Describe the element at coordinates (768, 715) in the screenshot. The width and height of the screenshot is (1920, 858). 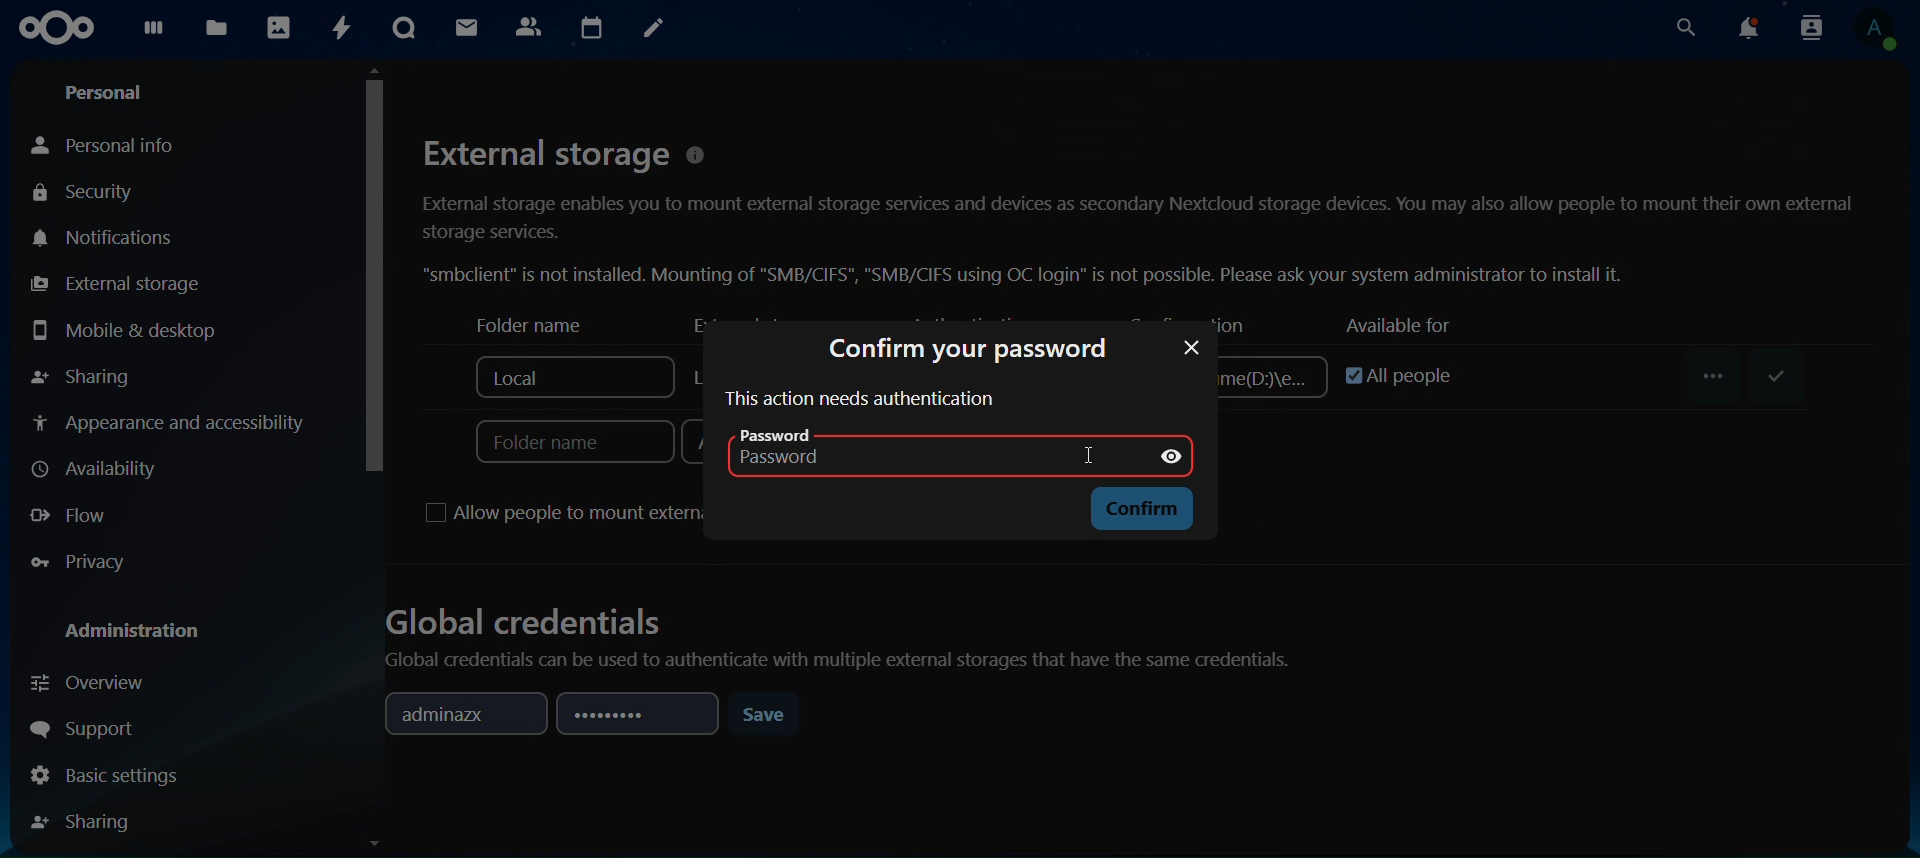
I see `save` at that location.